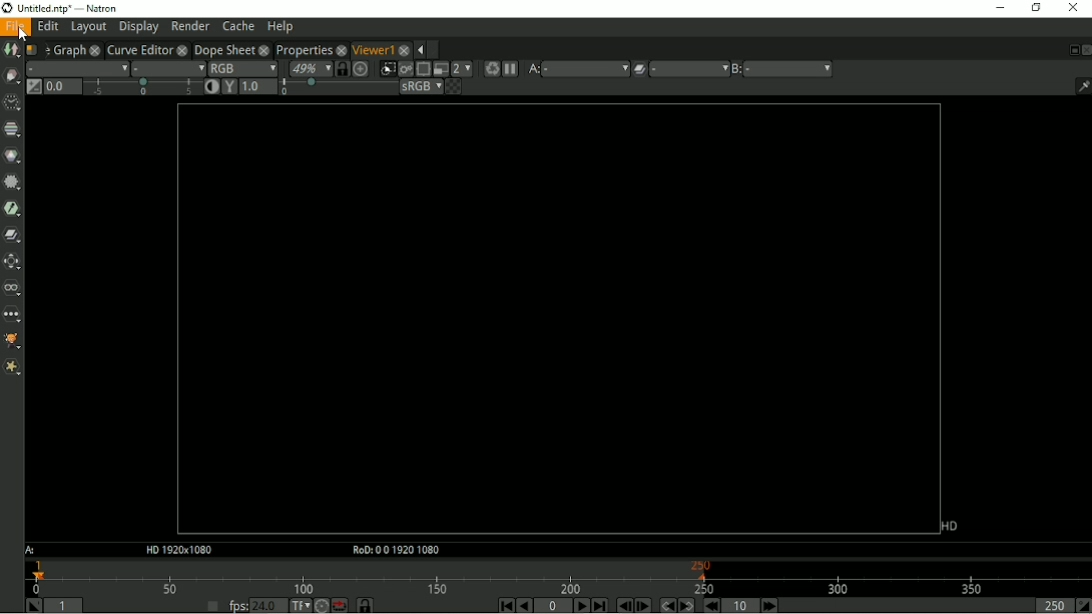 This screenshot has width=1092, height=614. Describe the element at coordinates (15, 27) in the screenshot. I see `File` at that location.